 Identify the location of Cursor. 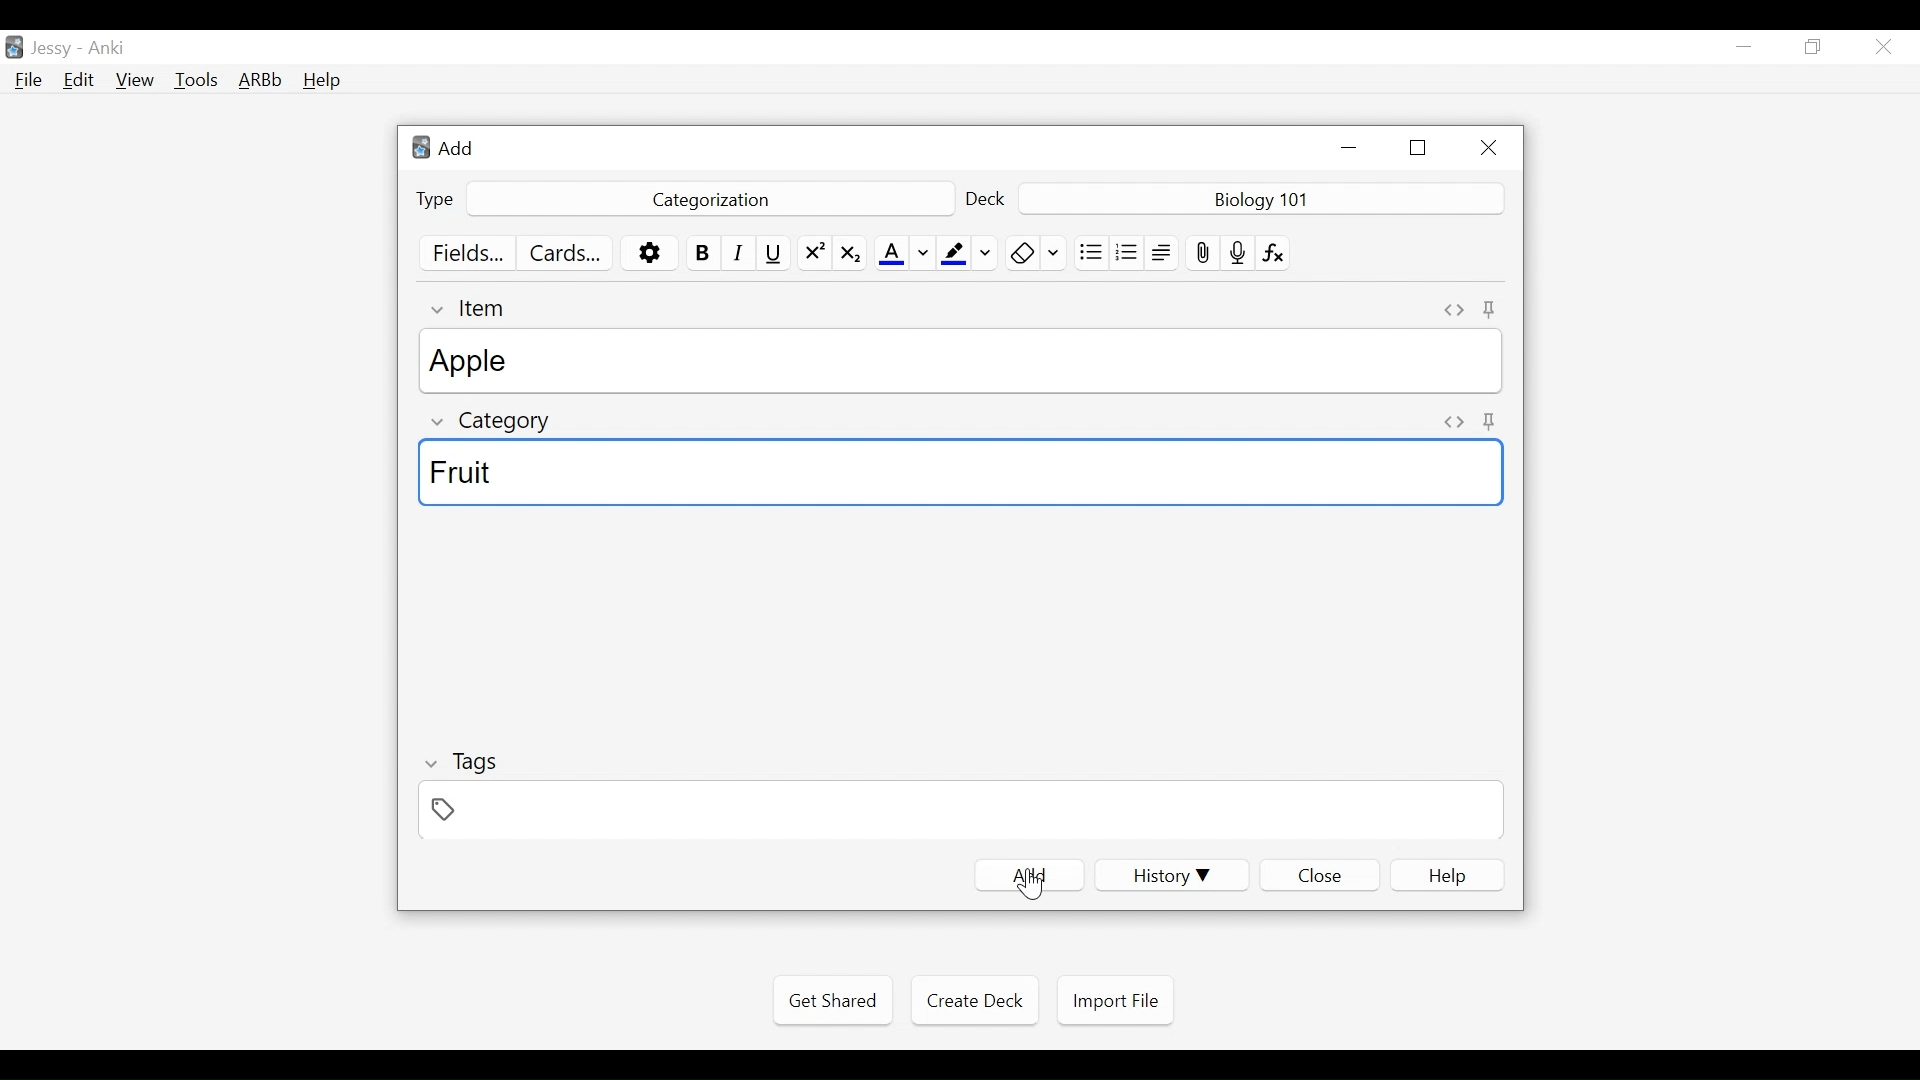
(1030, 884).